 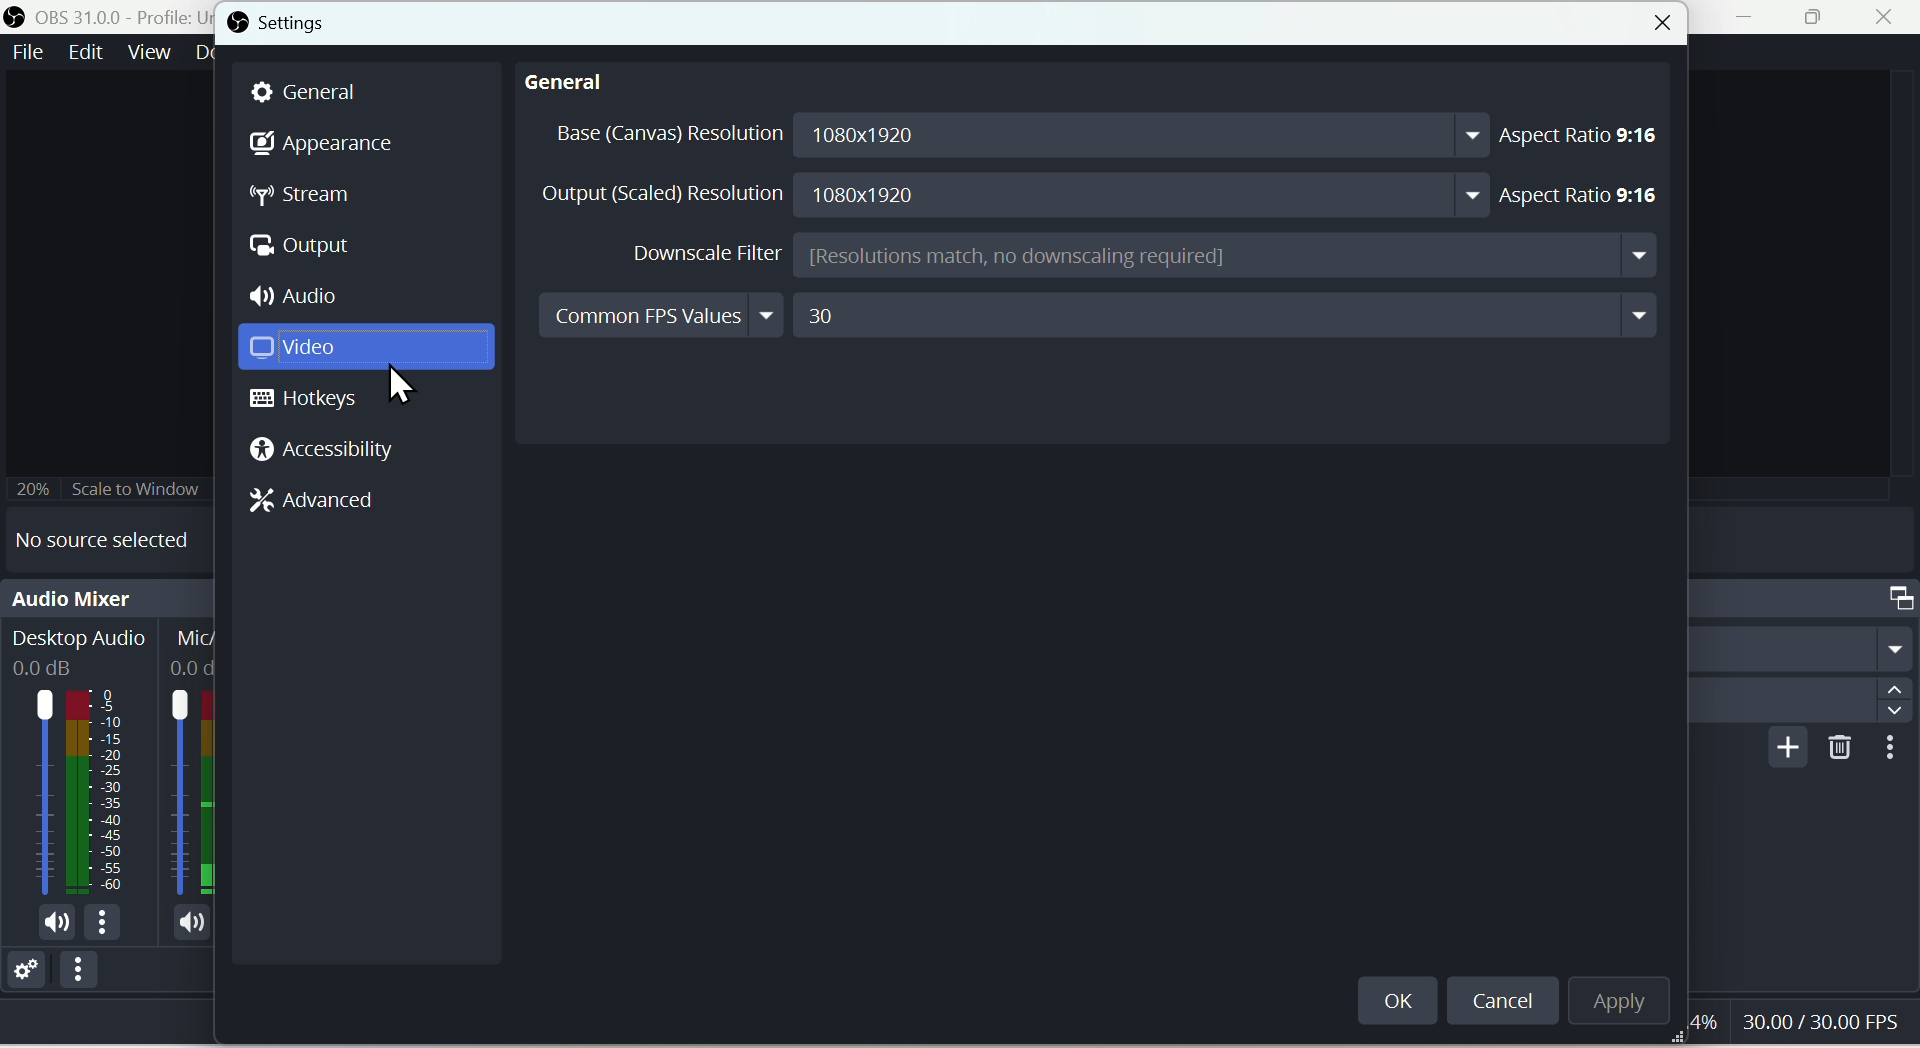 What do you see at coordinates (1802, 648) in the screenshot?
I see `fade` at bounding box center [1802, 648].